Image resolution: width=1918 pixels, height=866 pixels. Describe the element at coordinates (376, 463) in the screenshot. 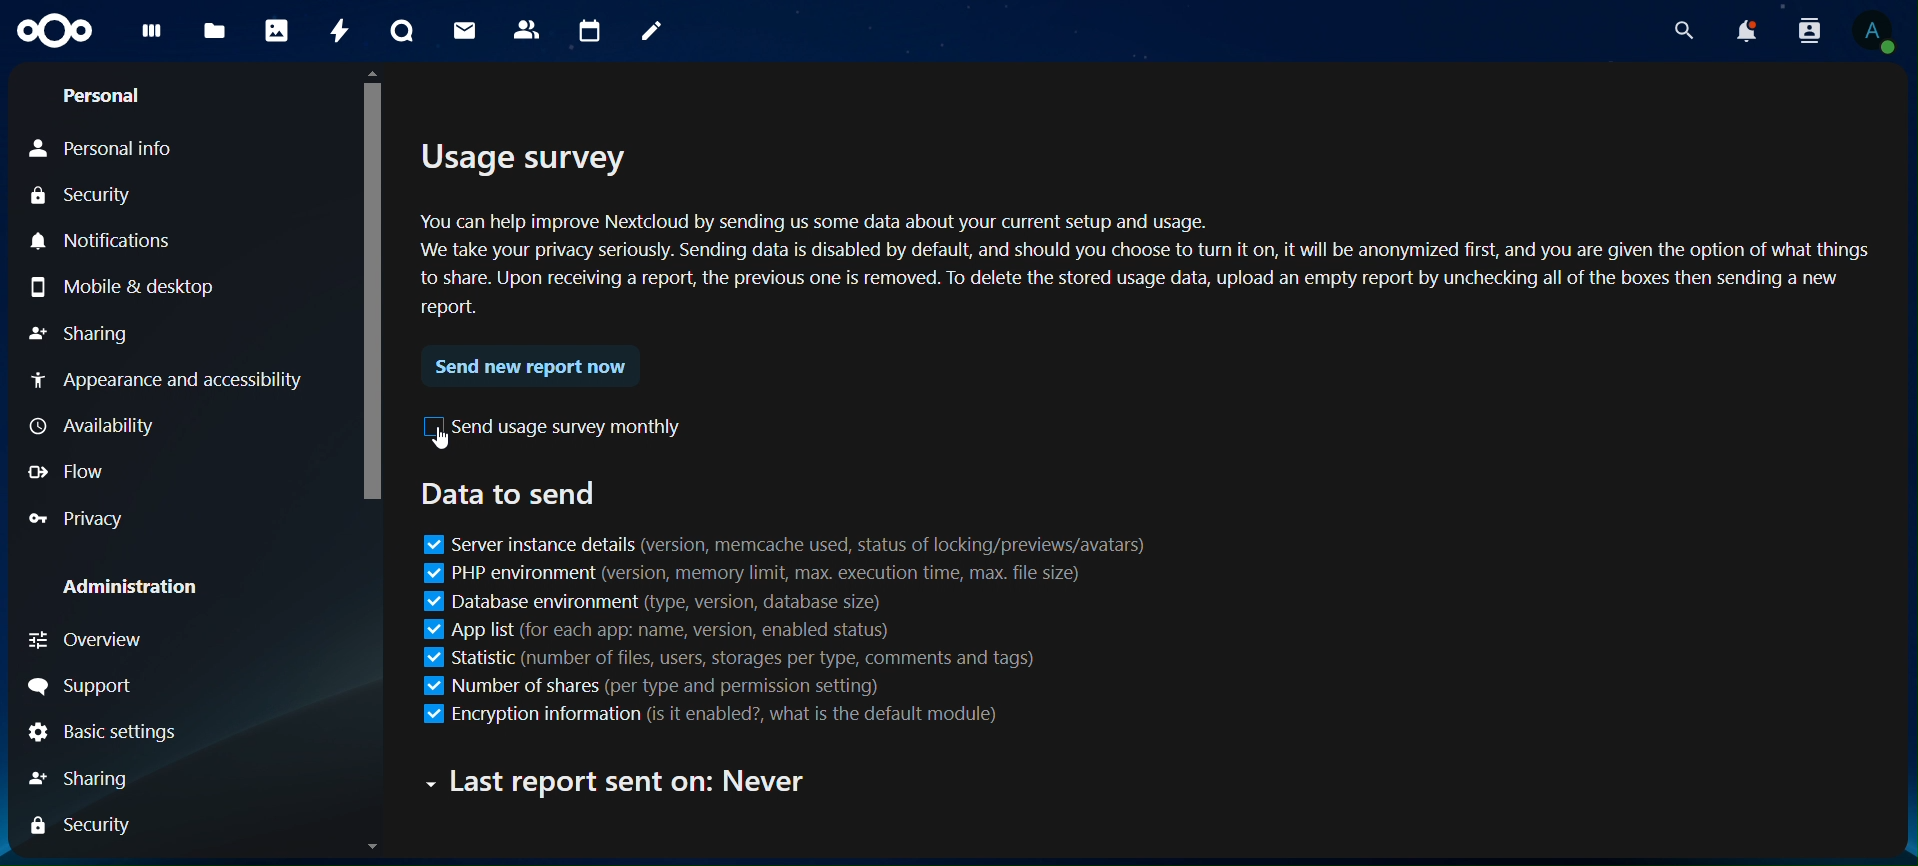

I see `Scrollbar` at that location.